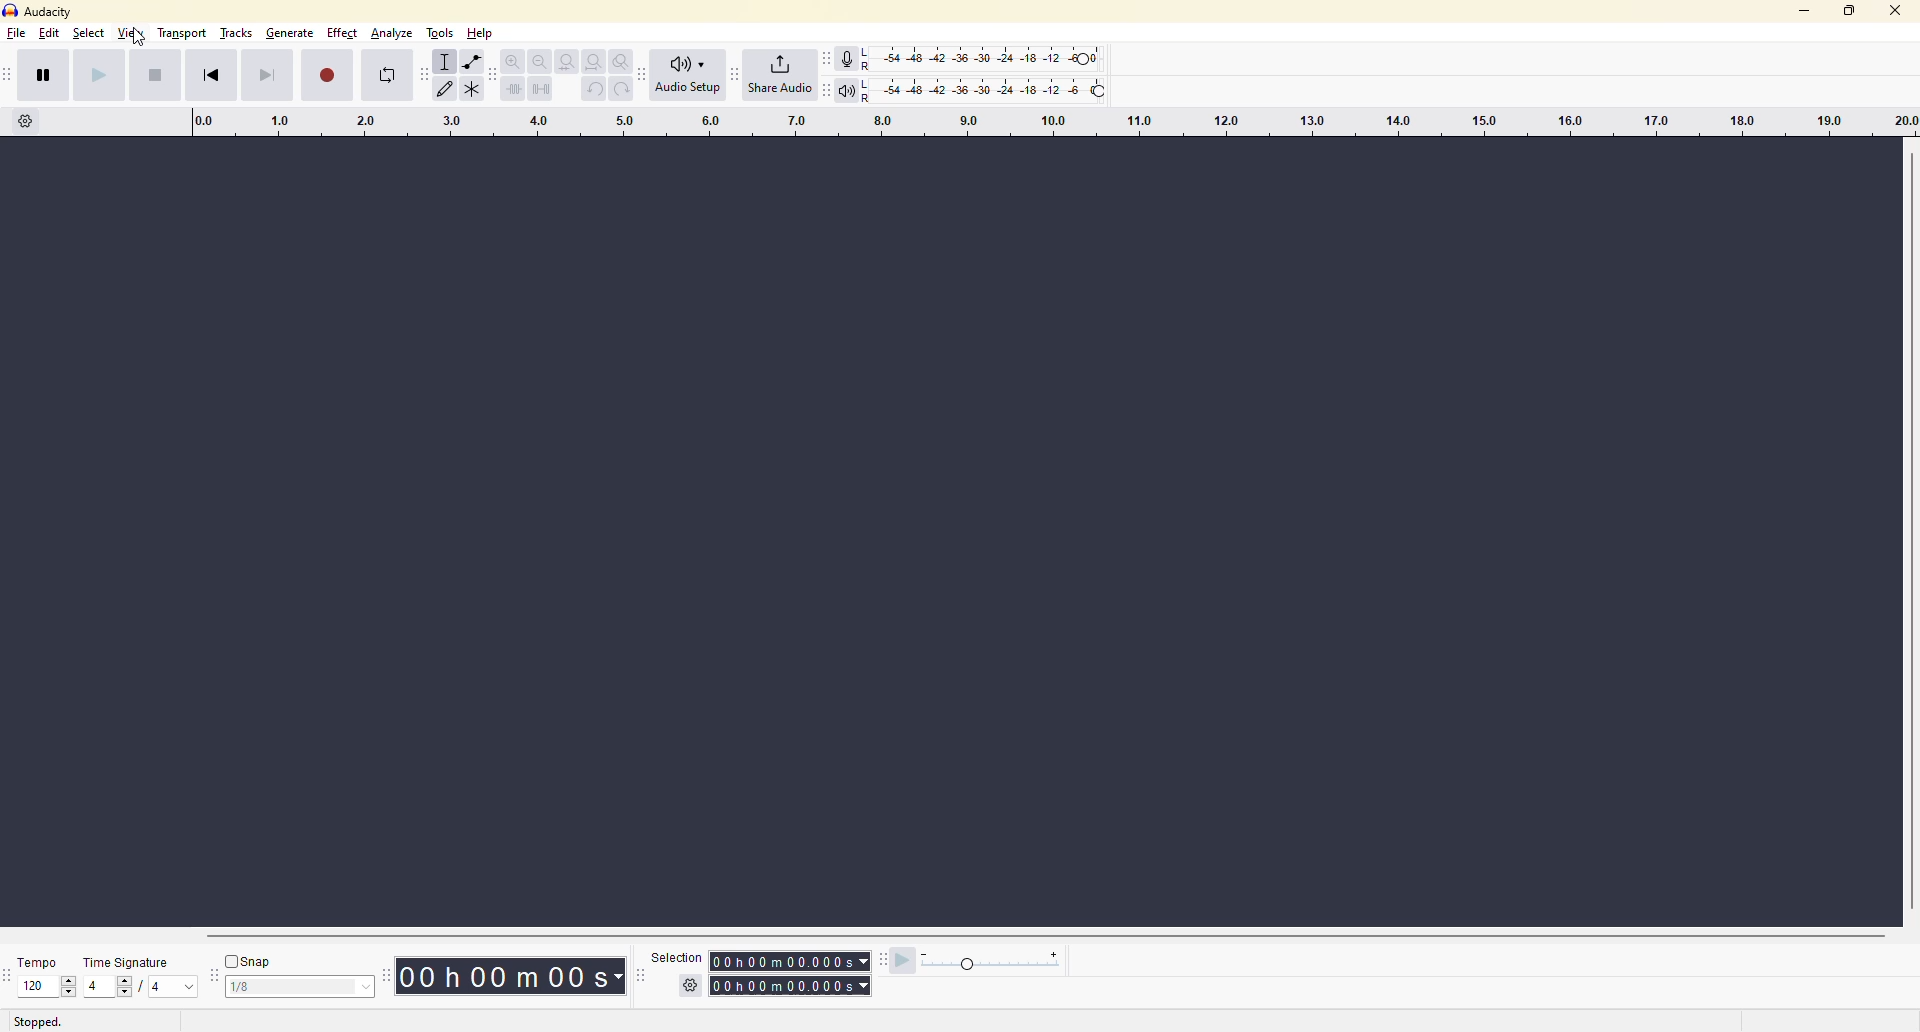 This screenshot has height=1032, width=1920. What do you see at coordinates (514, 91) in the screenshot?
I see `trim audio outside selection` at bounding box center [514, 91].